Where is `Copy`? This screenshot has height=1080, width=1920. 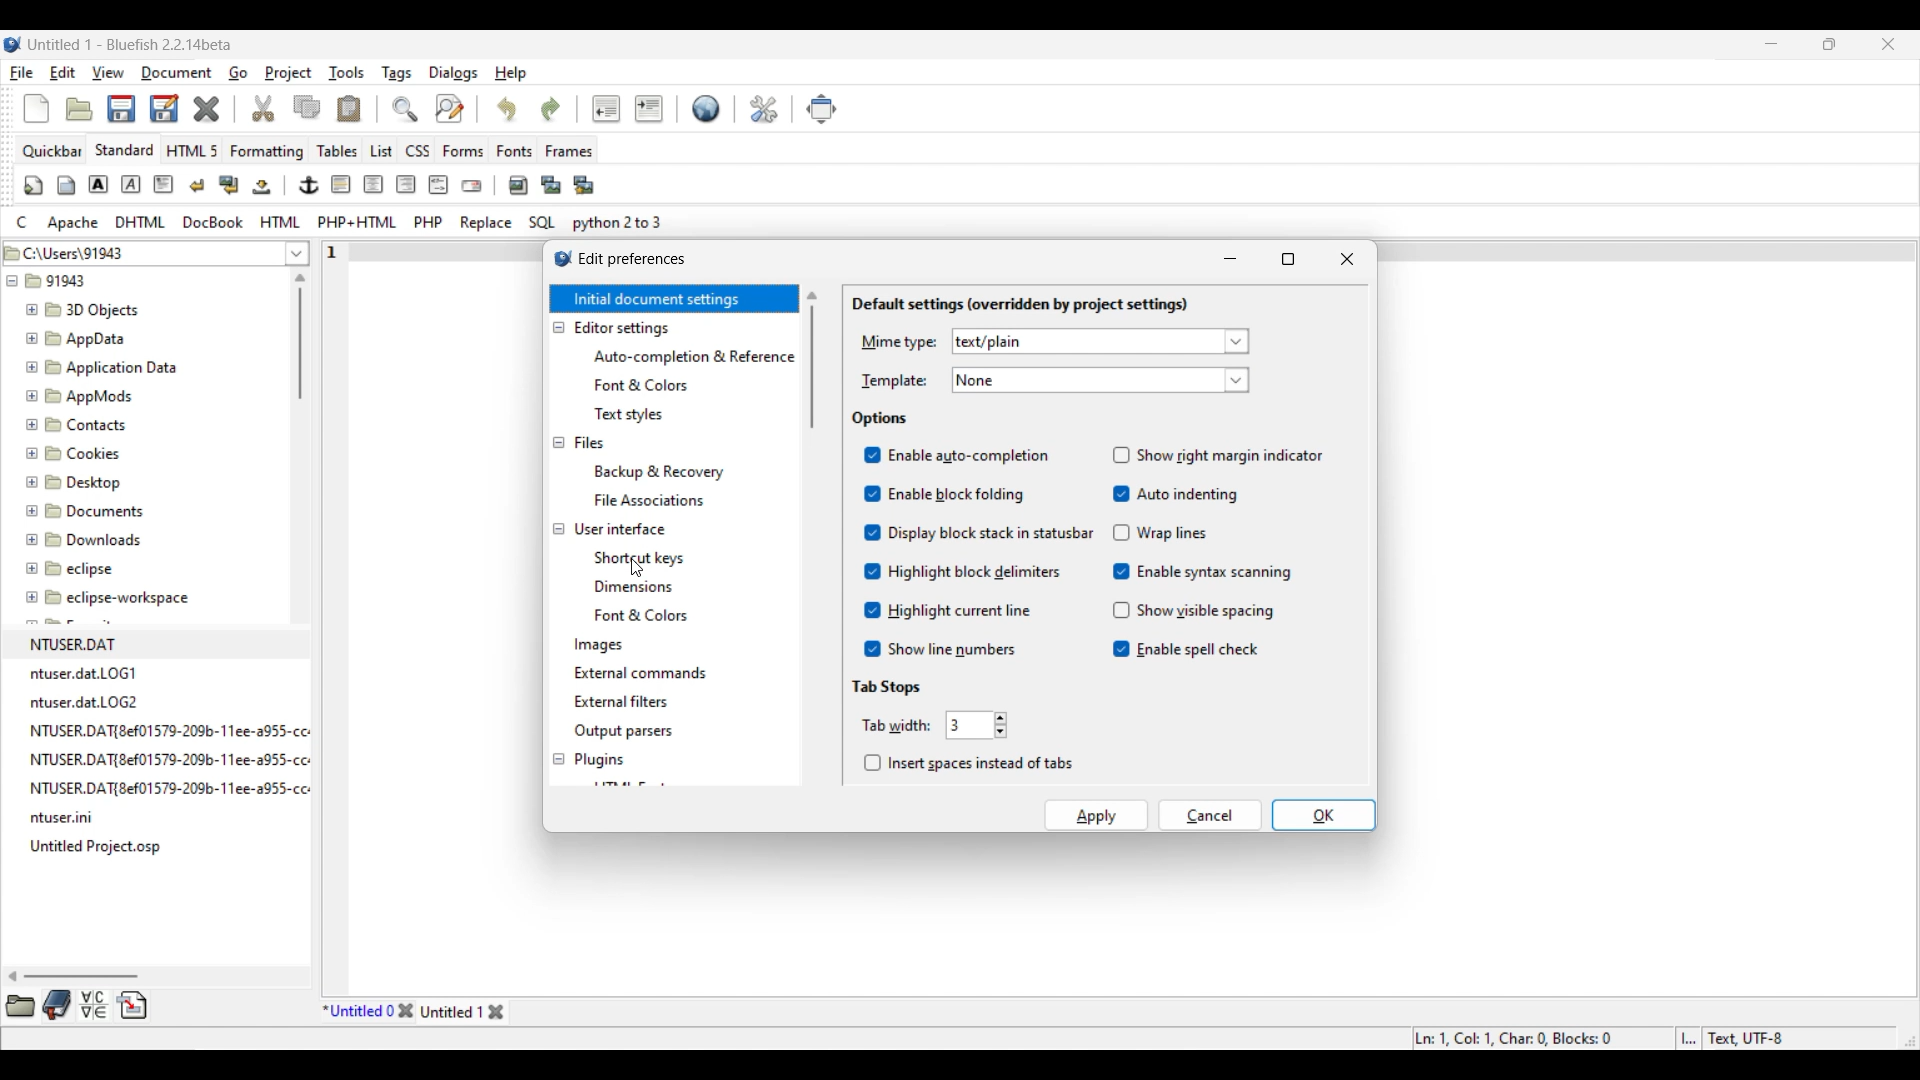 Copy is located at coordinates (307, 107).